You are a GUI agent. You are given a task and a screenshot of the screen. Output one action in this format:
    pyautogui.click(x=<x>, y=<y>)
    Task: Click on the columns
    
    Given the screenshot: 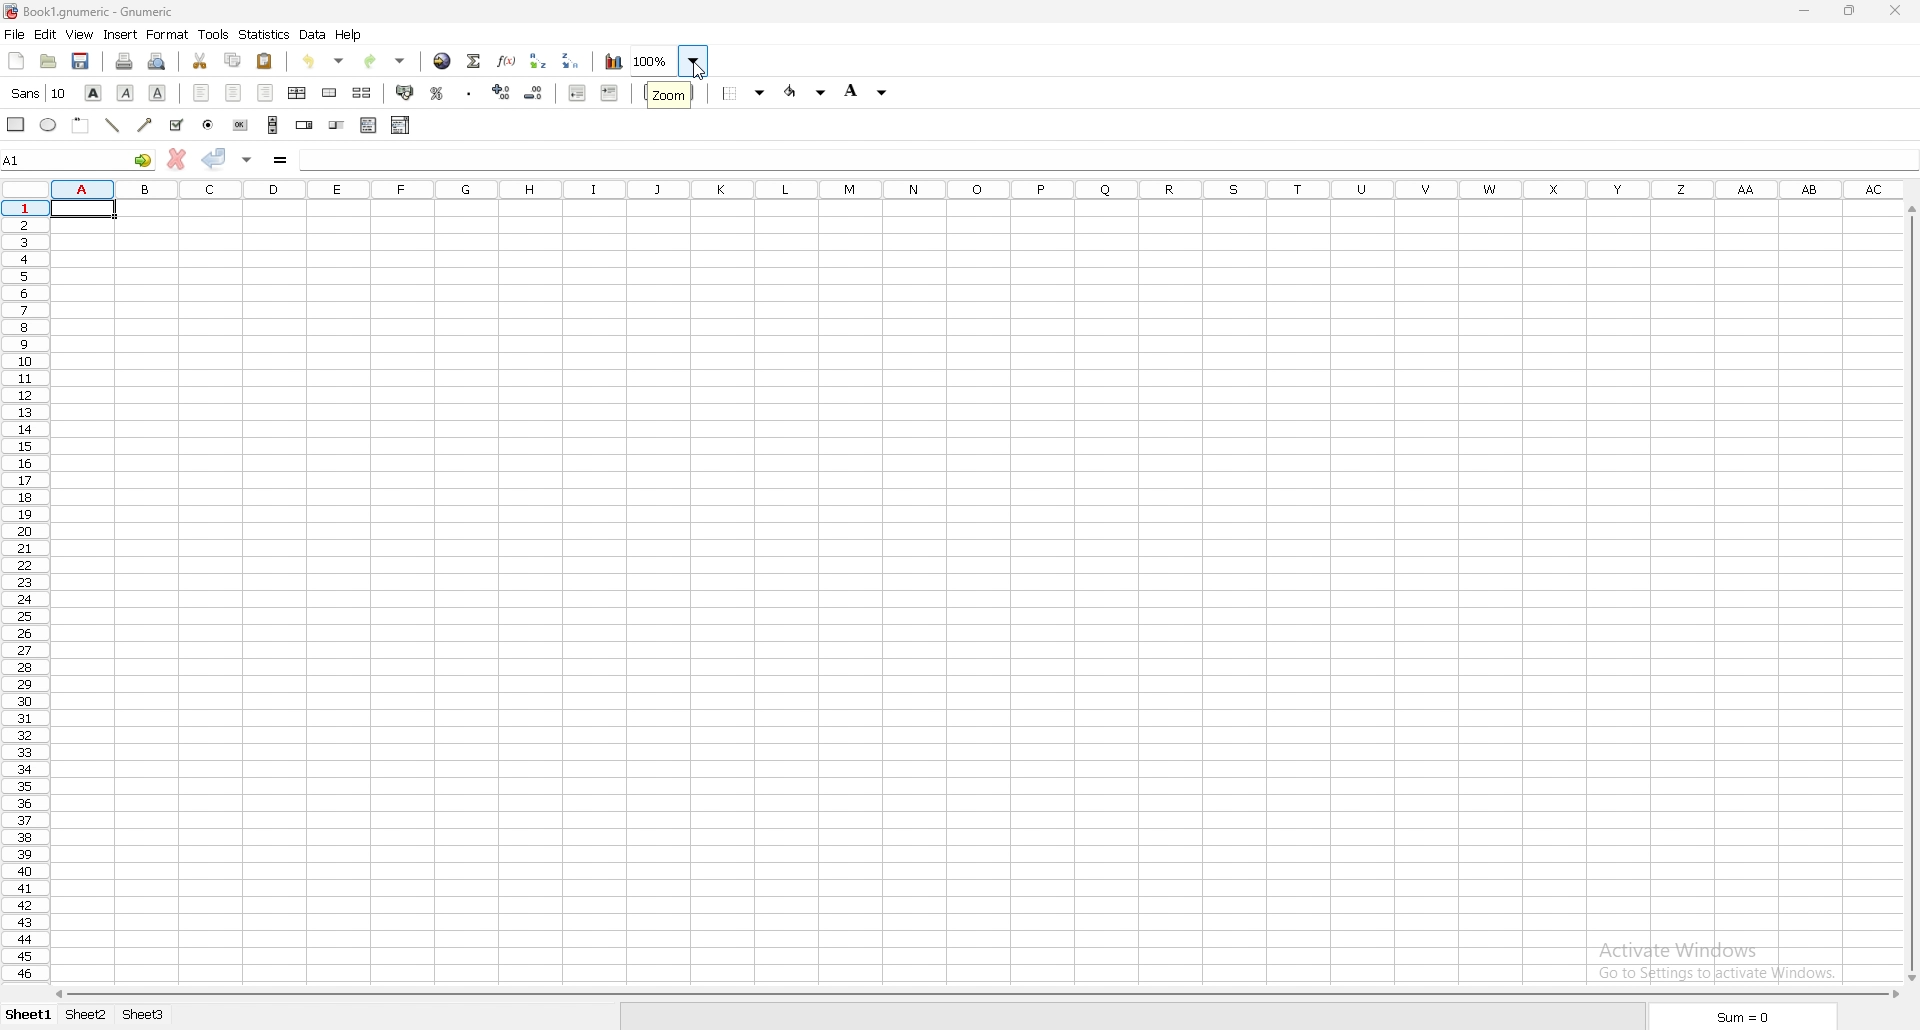 What is the action you would take?
    pyautogui.click(x=980, y=189)
    